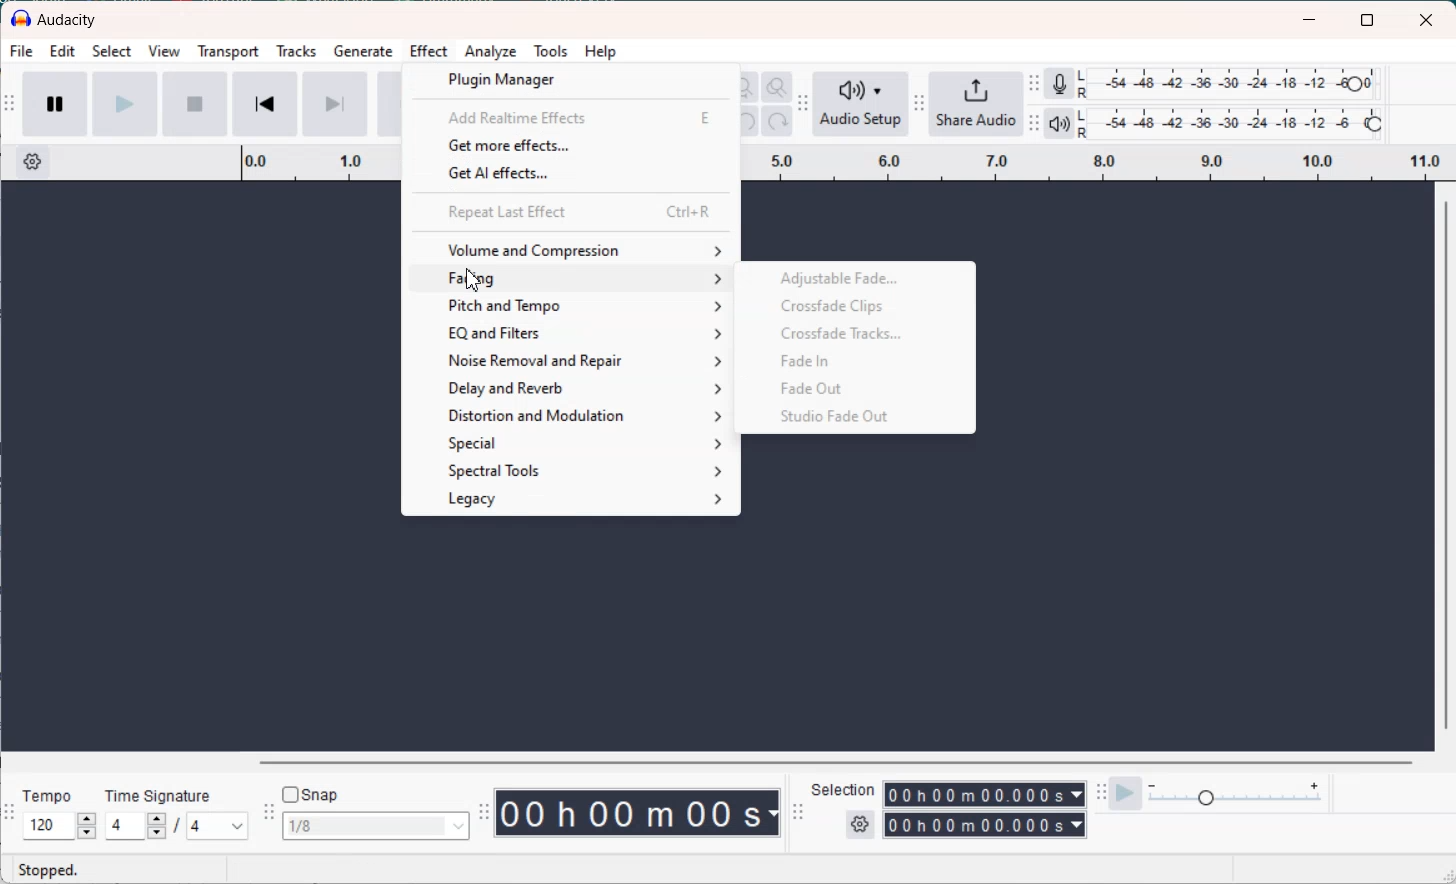  What do you see at coordinates (570, 250) in the screenshot?
I see `Volume and compression` at bounding box center [570, 250].